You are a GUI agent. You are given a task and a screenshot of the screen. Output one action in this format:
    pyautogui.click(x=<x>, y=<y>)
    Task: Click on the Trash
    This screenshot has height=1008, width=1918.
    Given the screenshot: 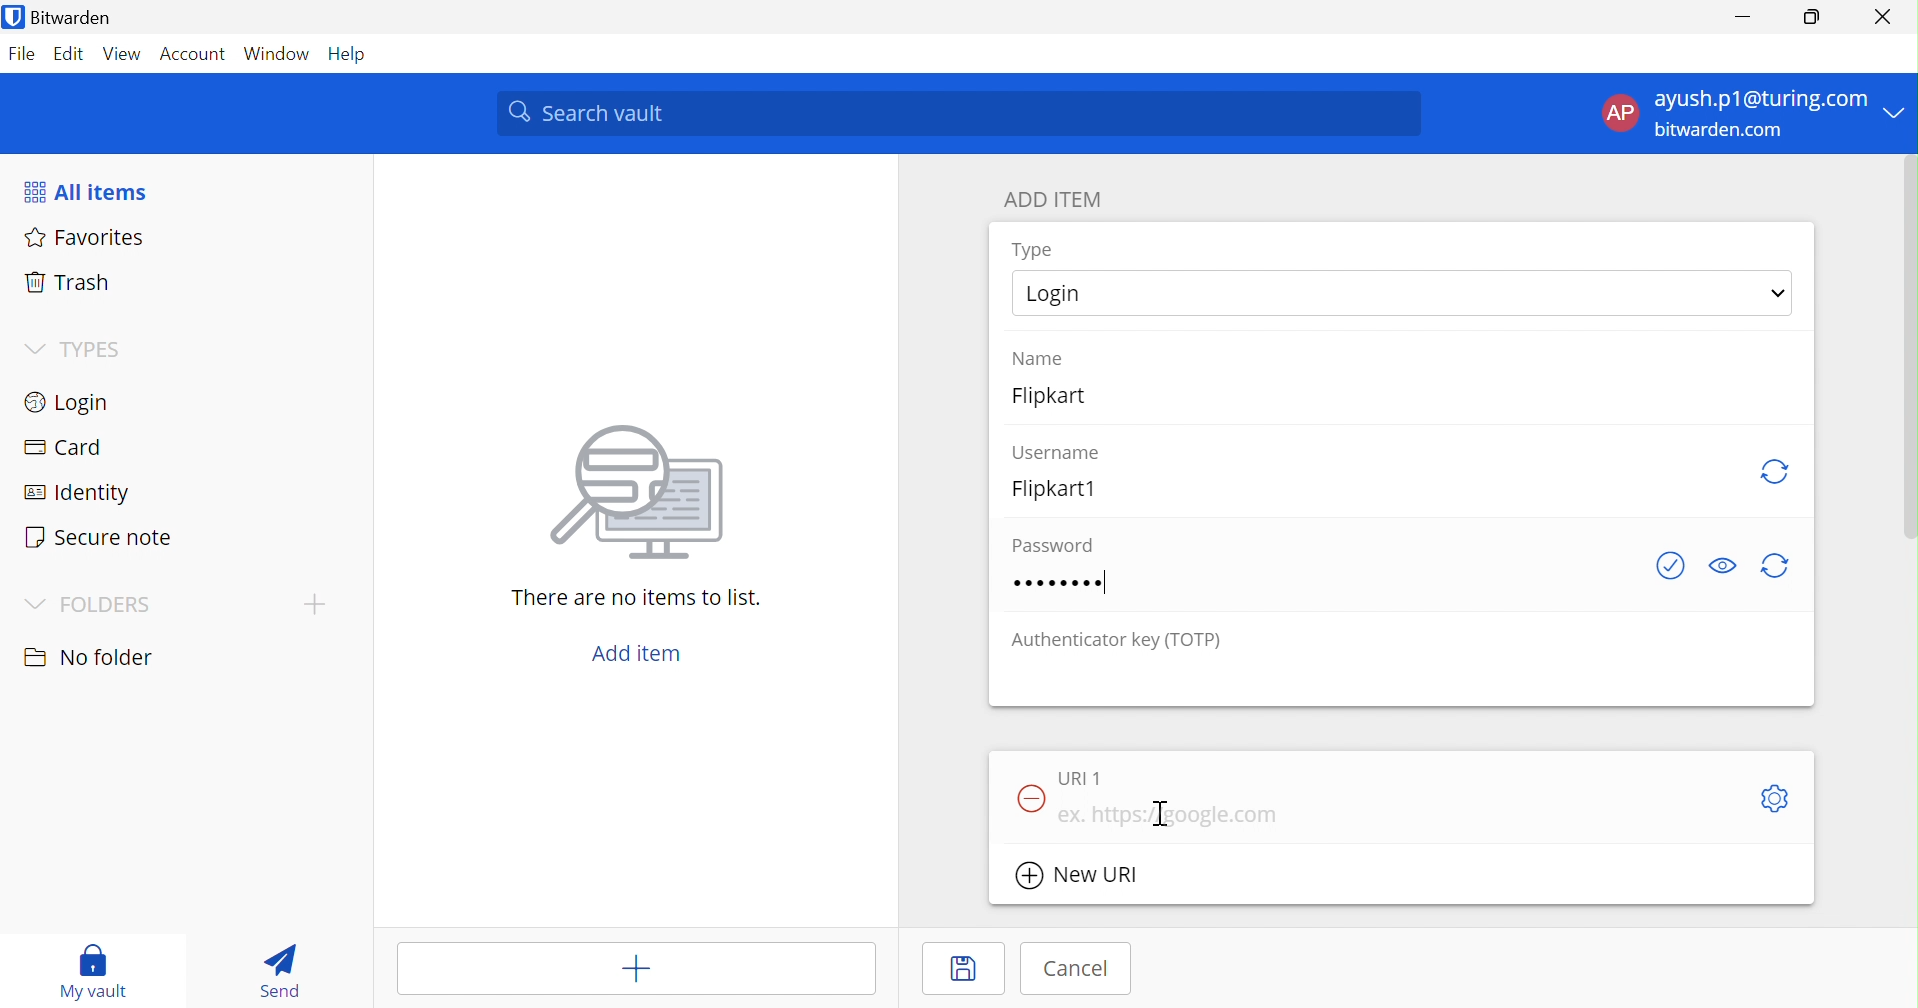 What is the action you would take?
    pyautogui.click(x=63, y=283)
    